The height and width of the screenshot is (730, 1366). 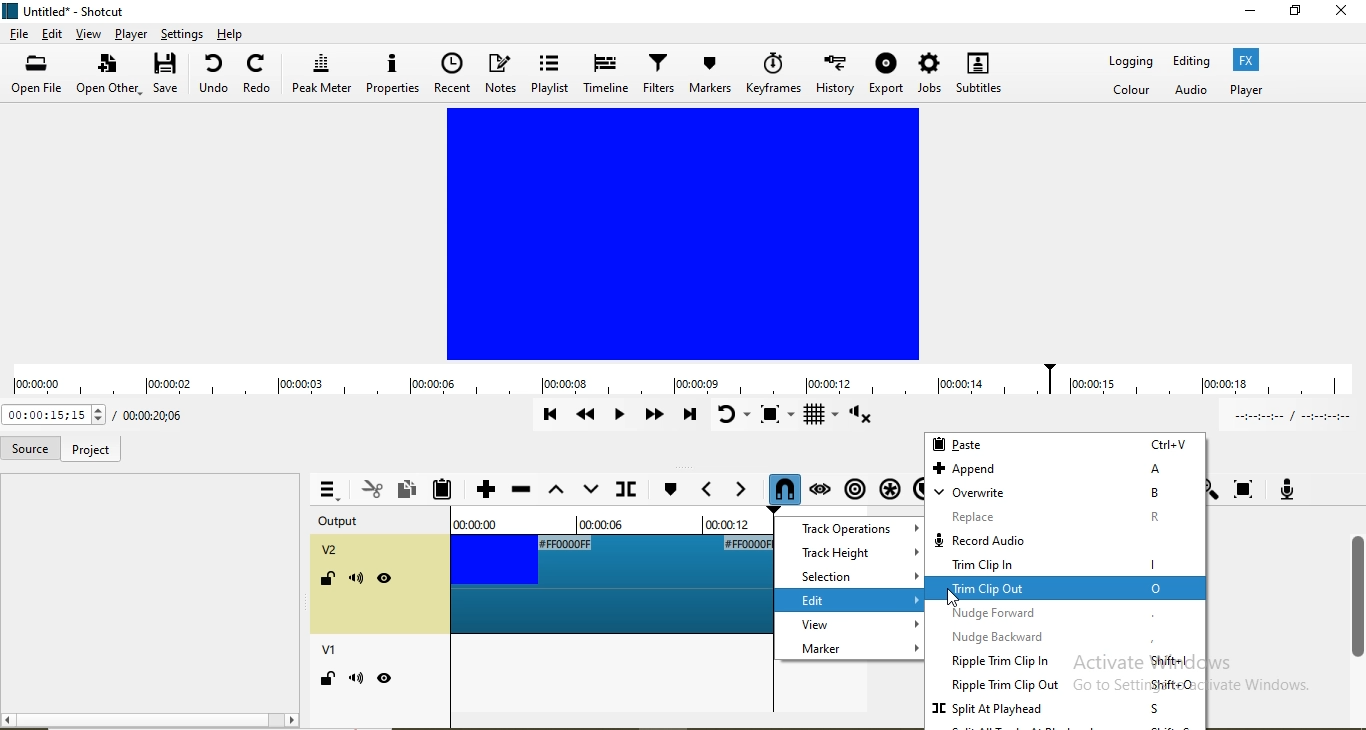 What do you see at coordinates (836, 71) in the screenshot?
I see `history` at bounding box center [836, 71].